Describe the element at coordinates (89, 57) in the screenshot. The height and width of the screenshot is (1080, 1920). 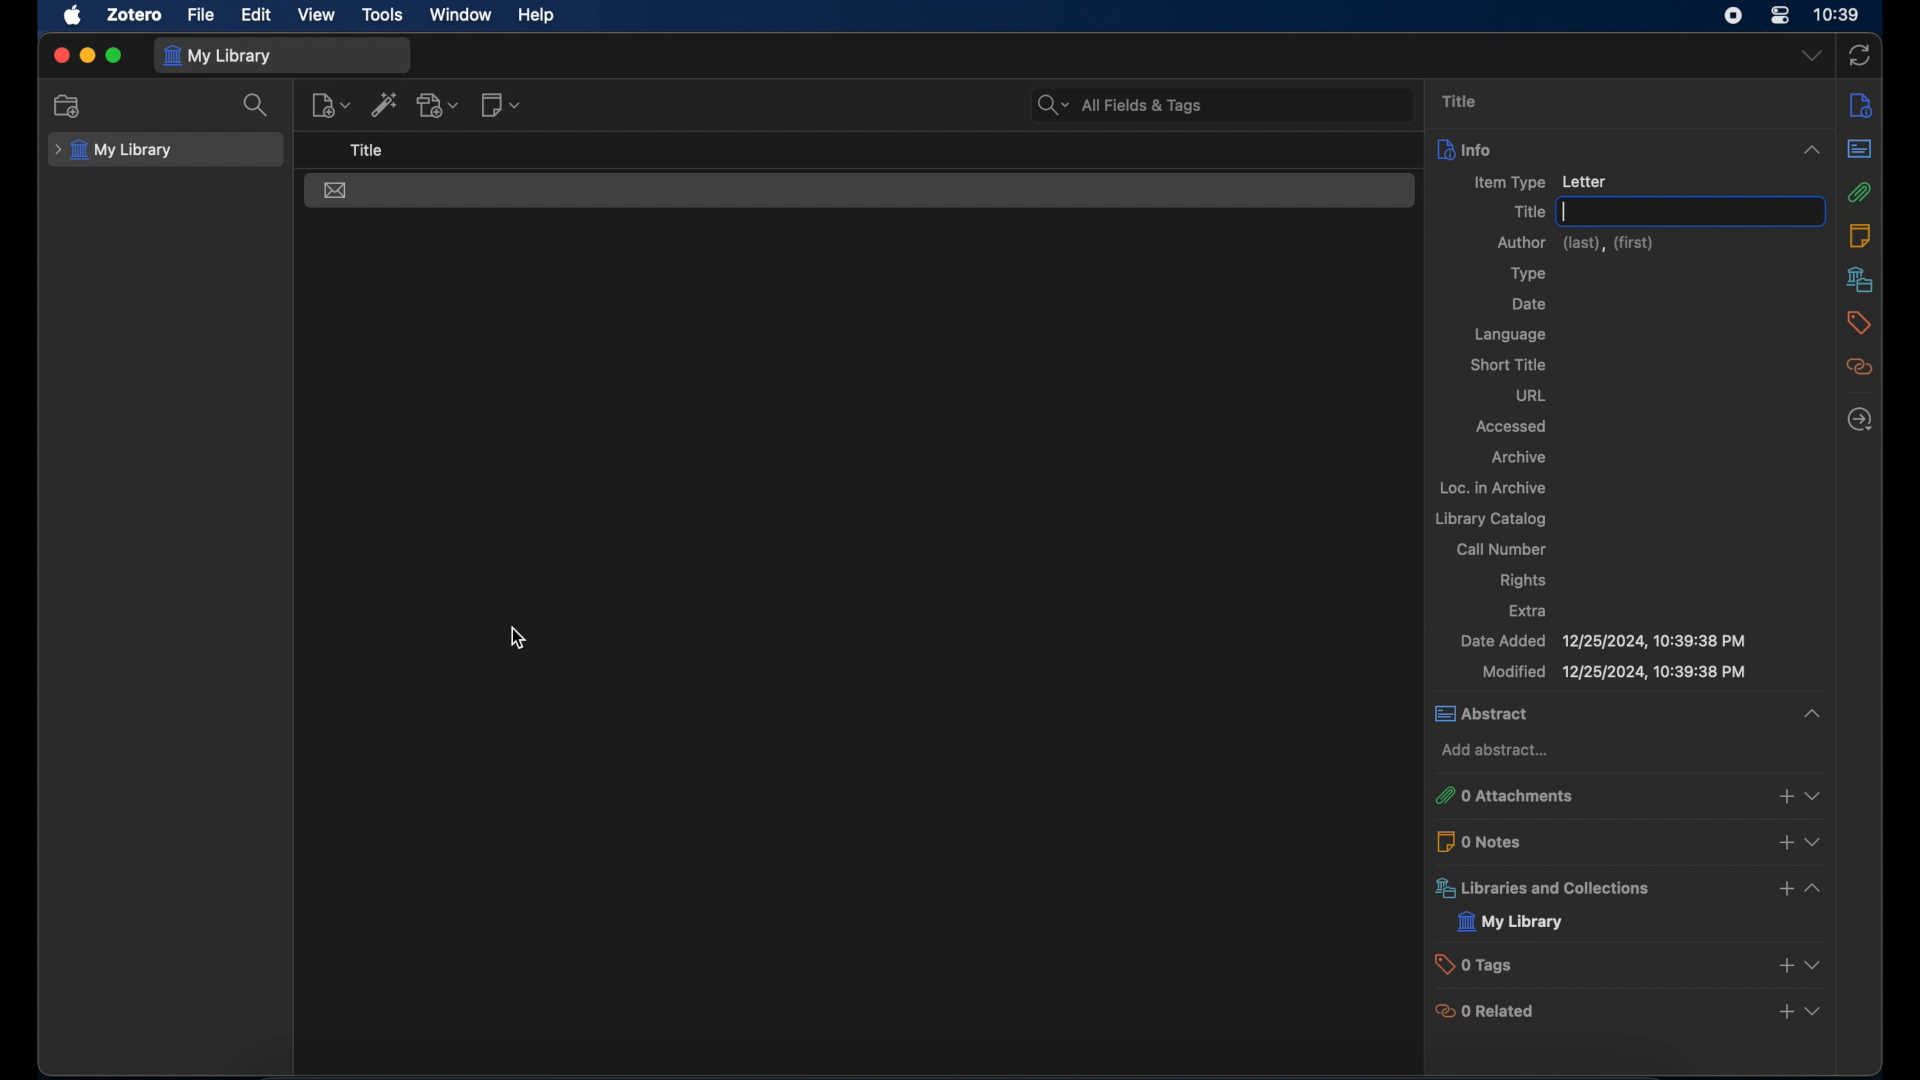
I see `minimize` at that location.